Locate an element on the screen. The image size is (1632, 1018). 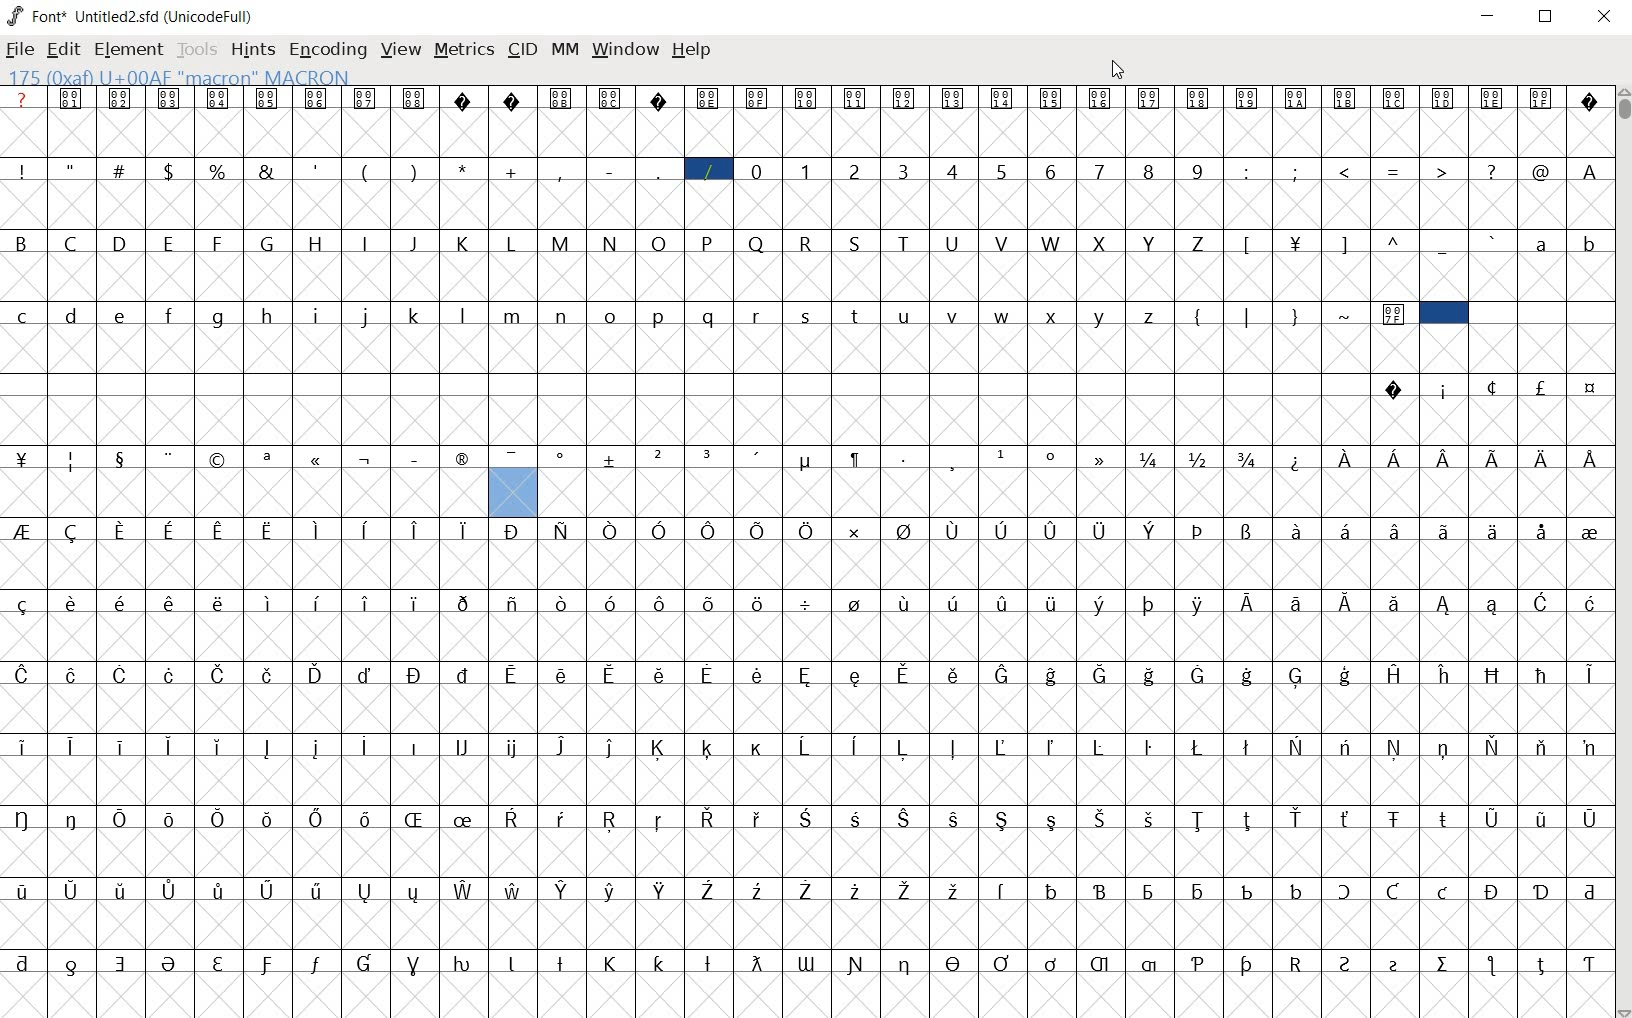
Symbol is located at coordinates (562, 97).